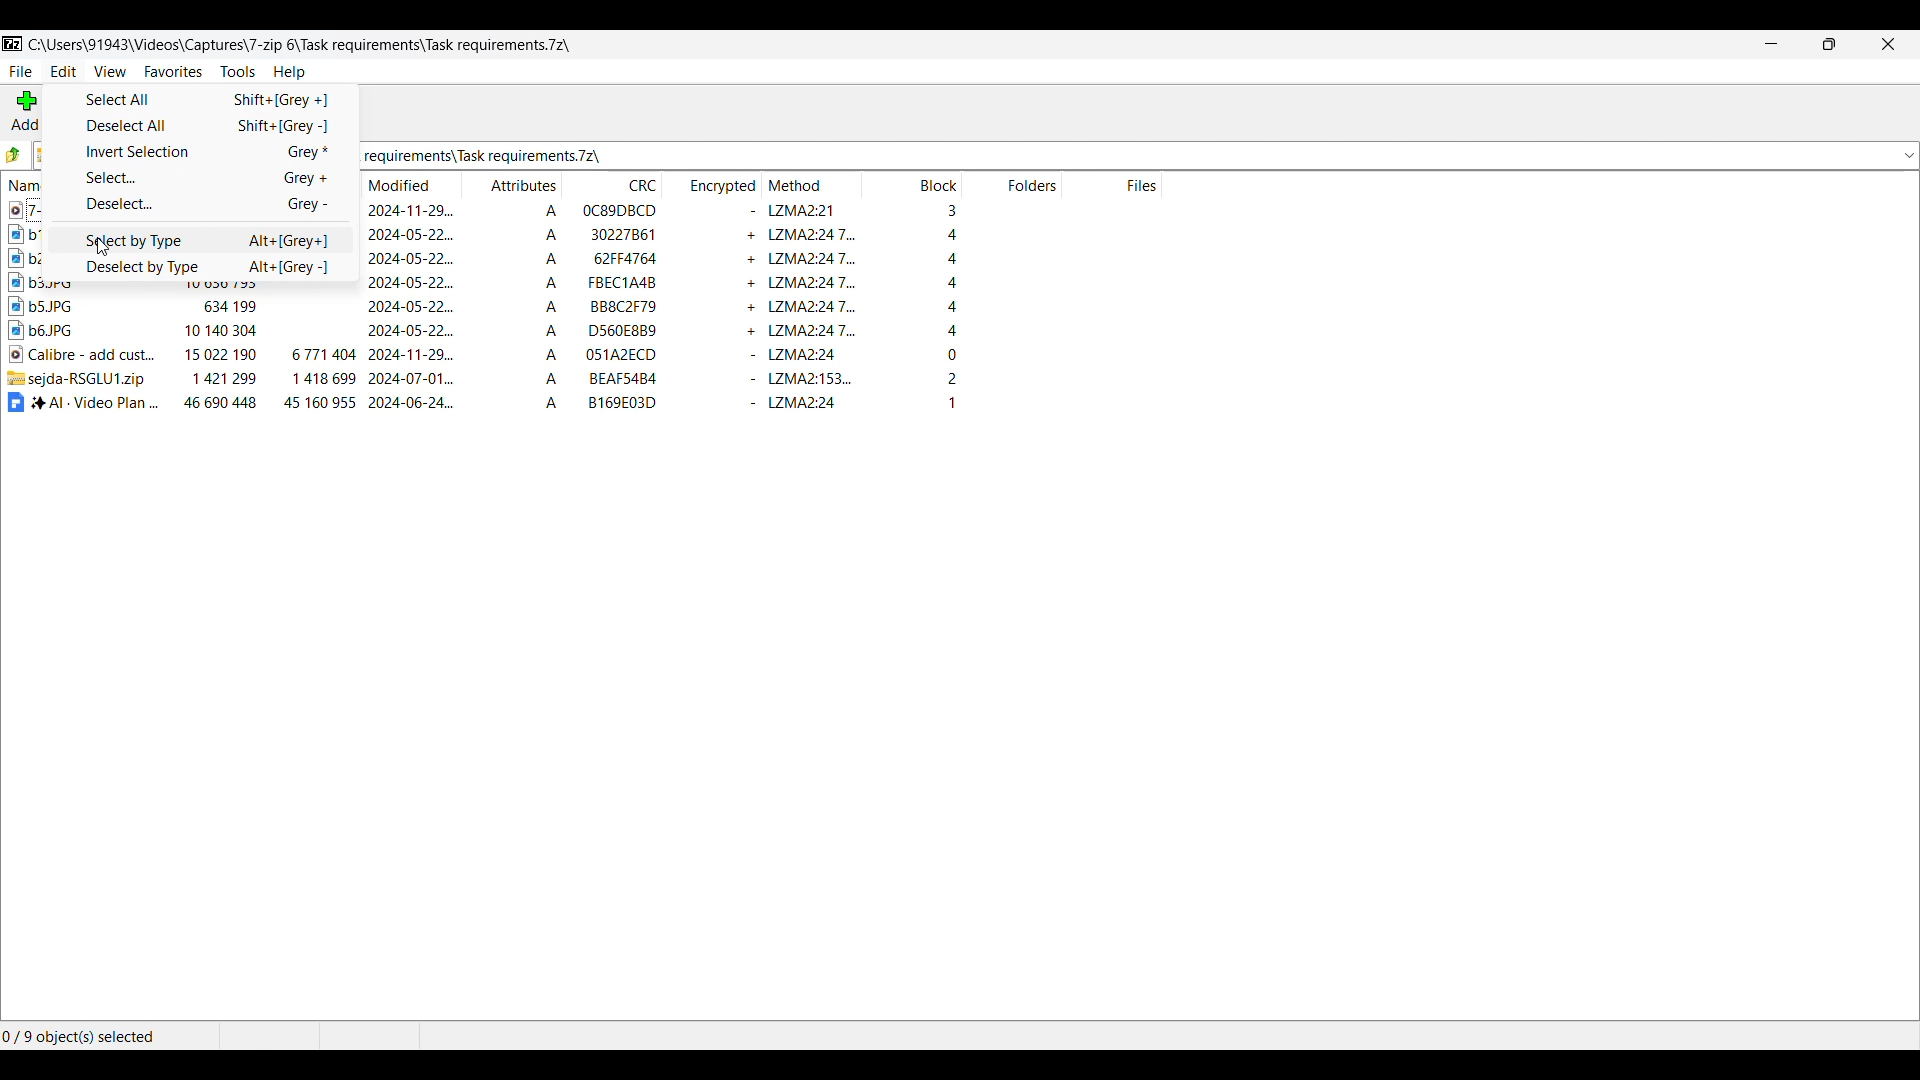 Image resolution: width=1920 pixels, height=1080 pixels. Describe the element at coordinates (199, 125) in the screenshot. I see `Deselect all` at that location.